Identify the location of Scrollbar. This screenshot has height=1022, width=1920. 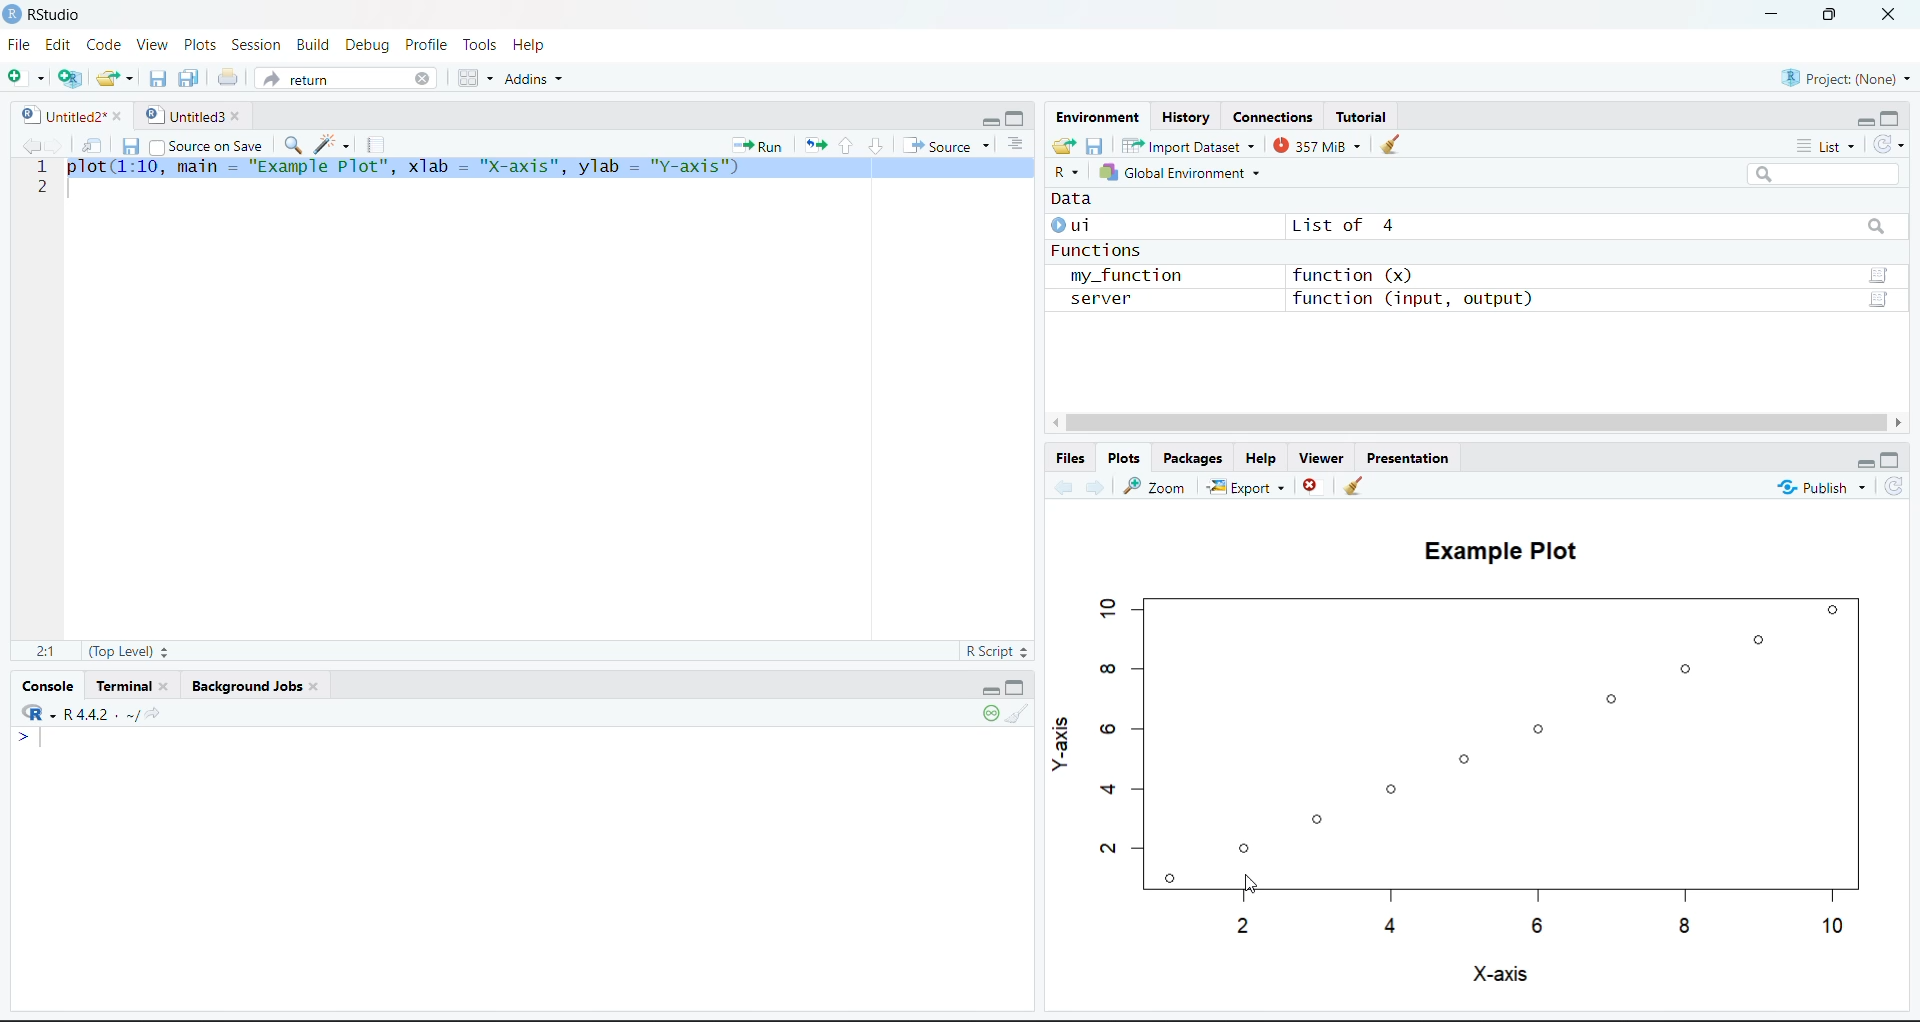
(1473, 421).